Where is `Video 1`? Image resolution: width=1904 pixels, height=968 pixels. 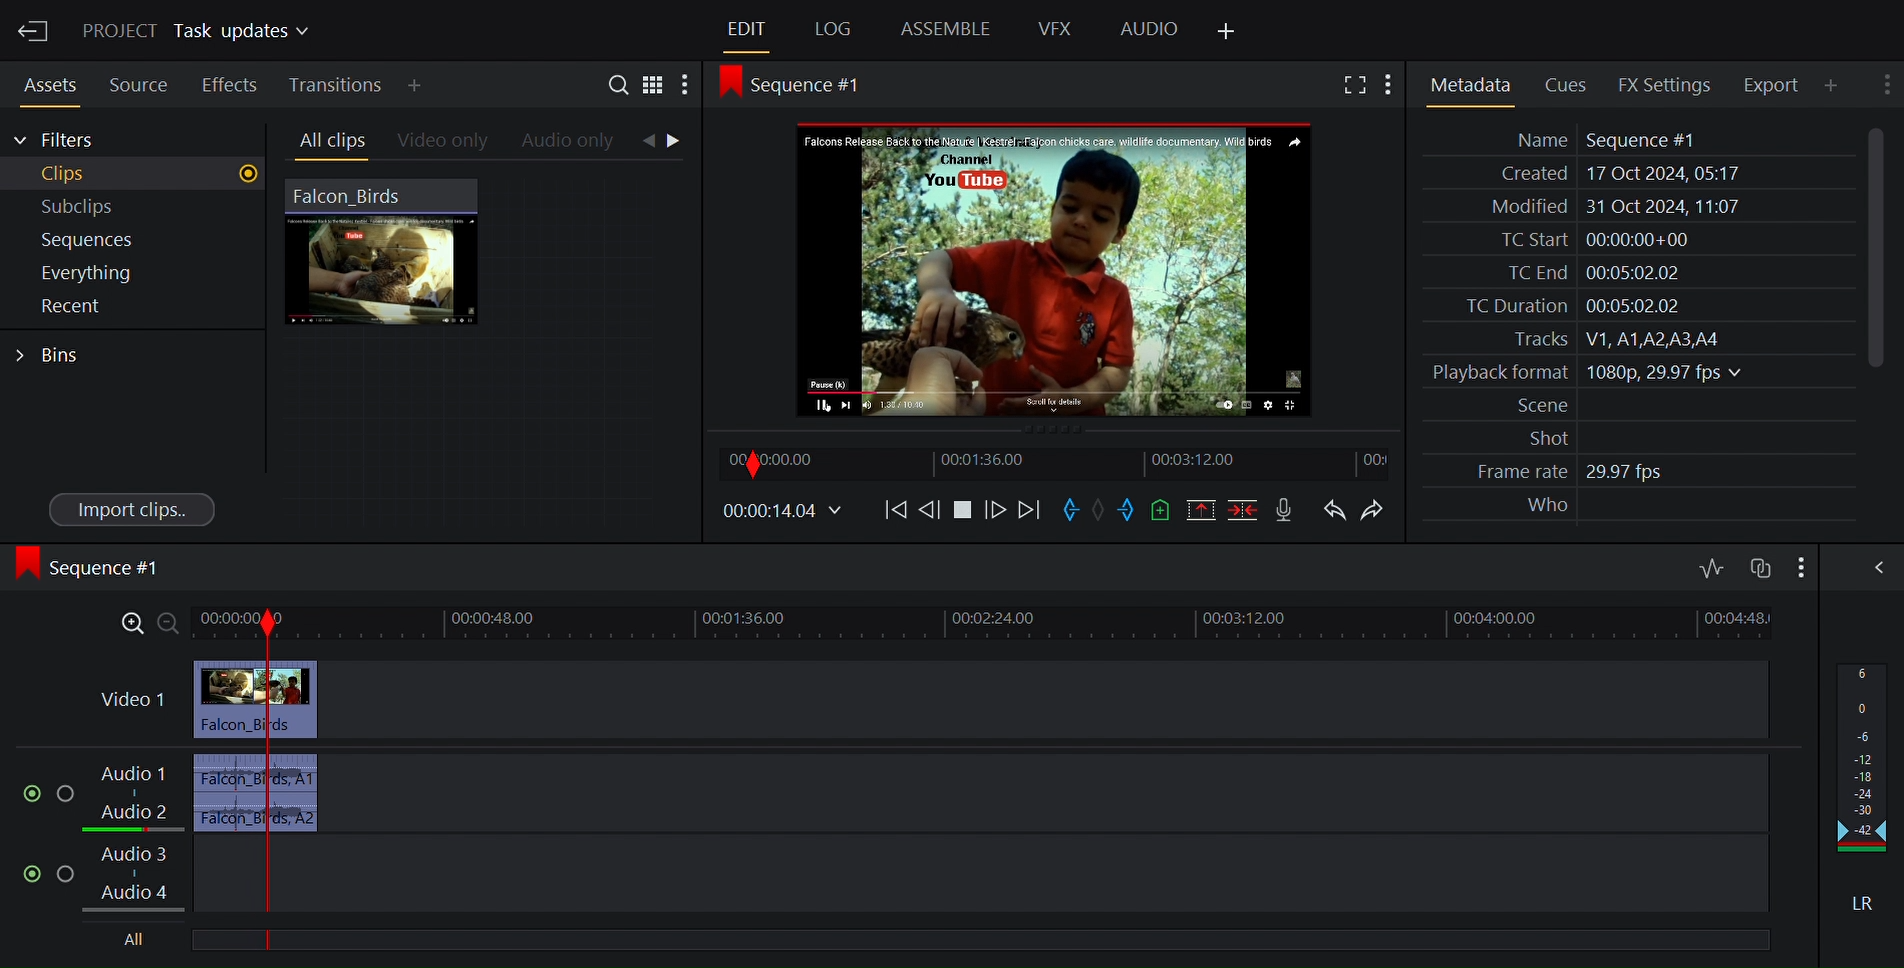 Video 1 is located at coordinates (130, 701).